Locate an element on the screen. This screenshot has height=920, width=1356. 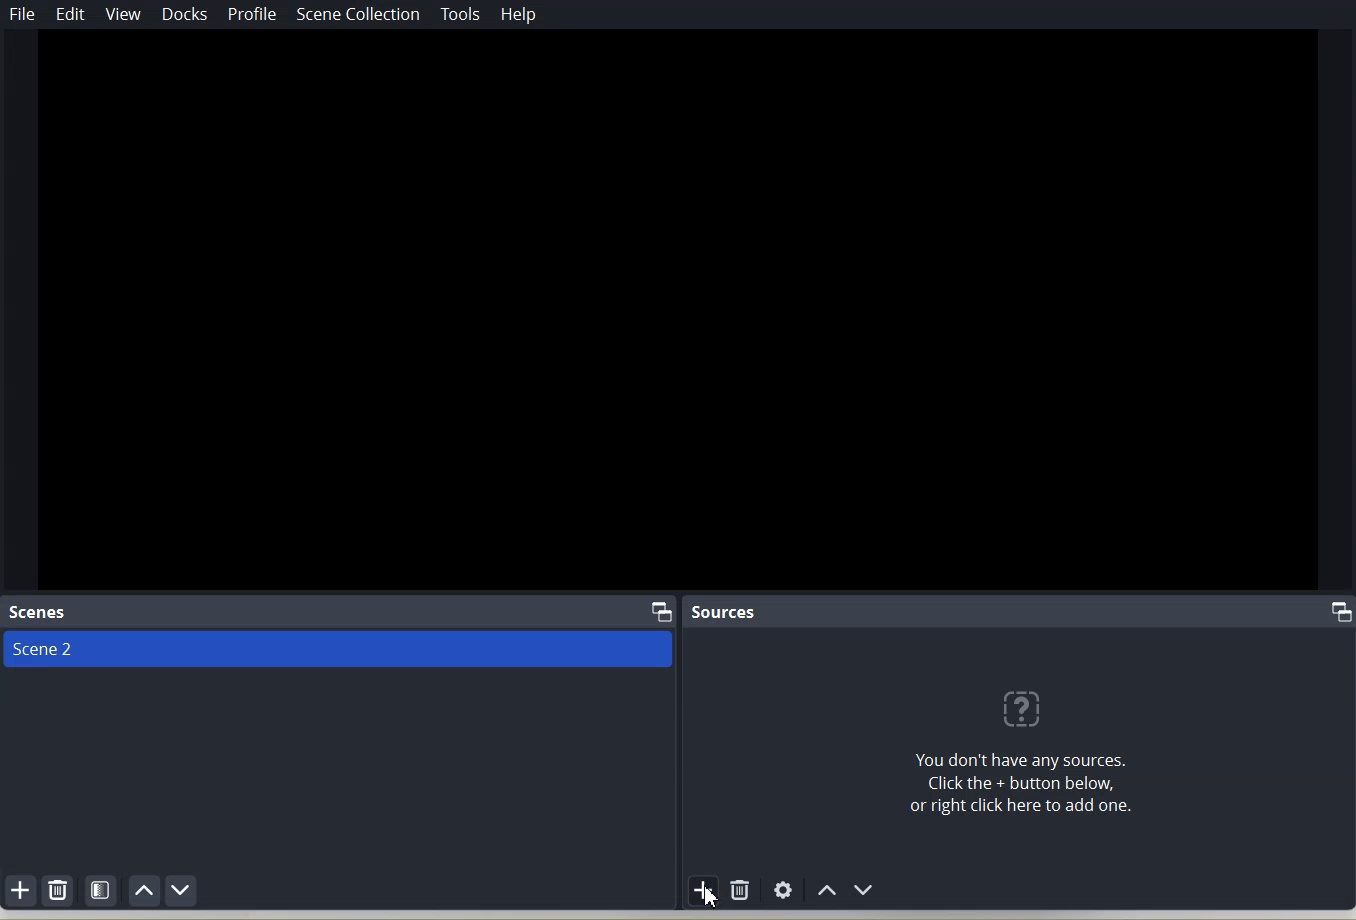
Scene 2 is located at coordinates (341, 650).